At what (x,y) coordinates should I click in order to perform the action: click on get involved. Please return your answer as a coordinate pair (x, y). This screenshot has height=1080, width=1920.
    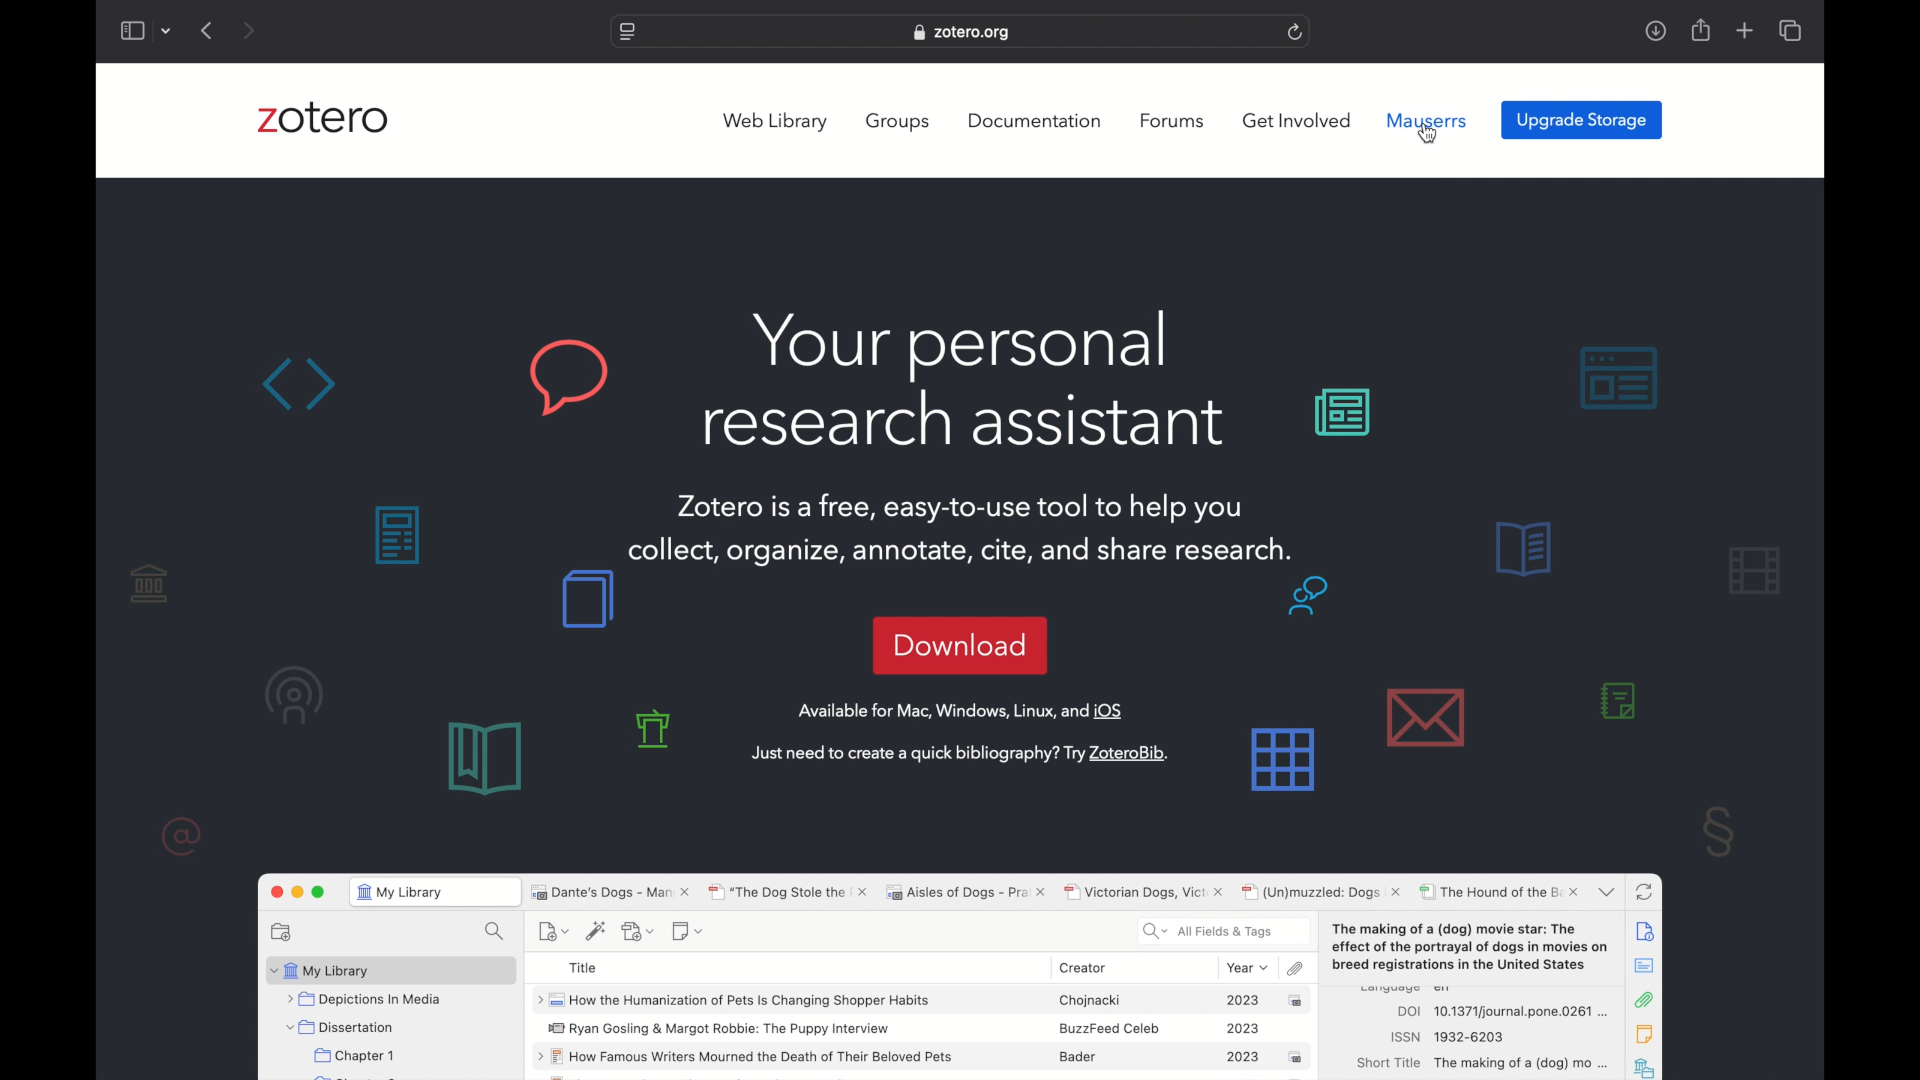
    Looking at the image, I should click on (1296, 121).